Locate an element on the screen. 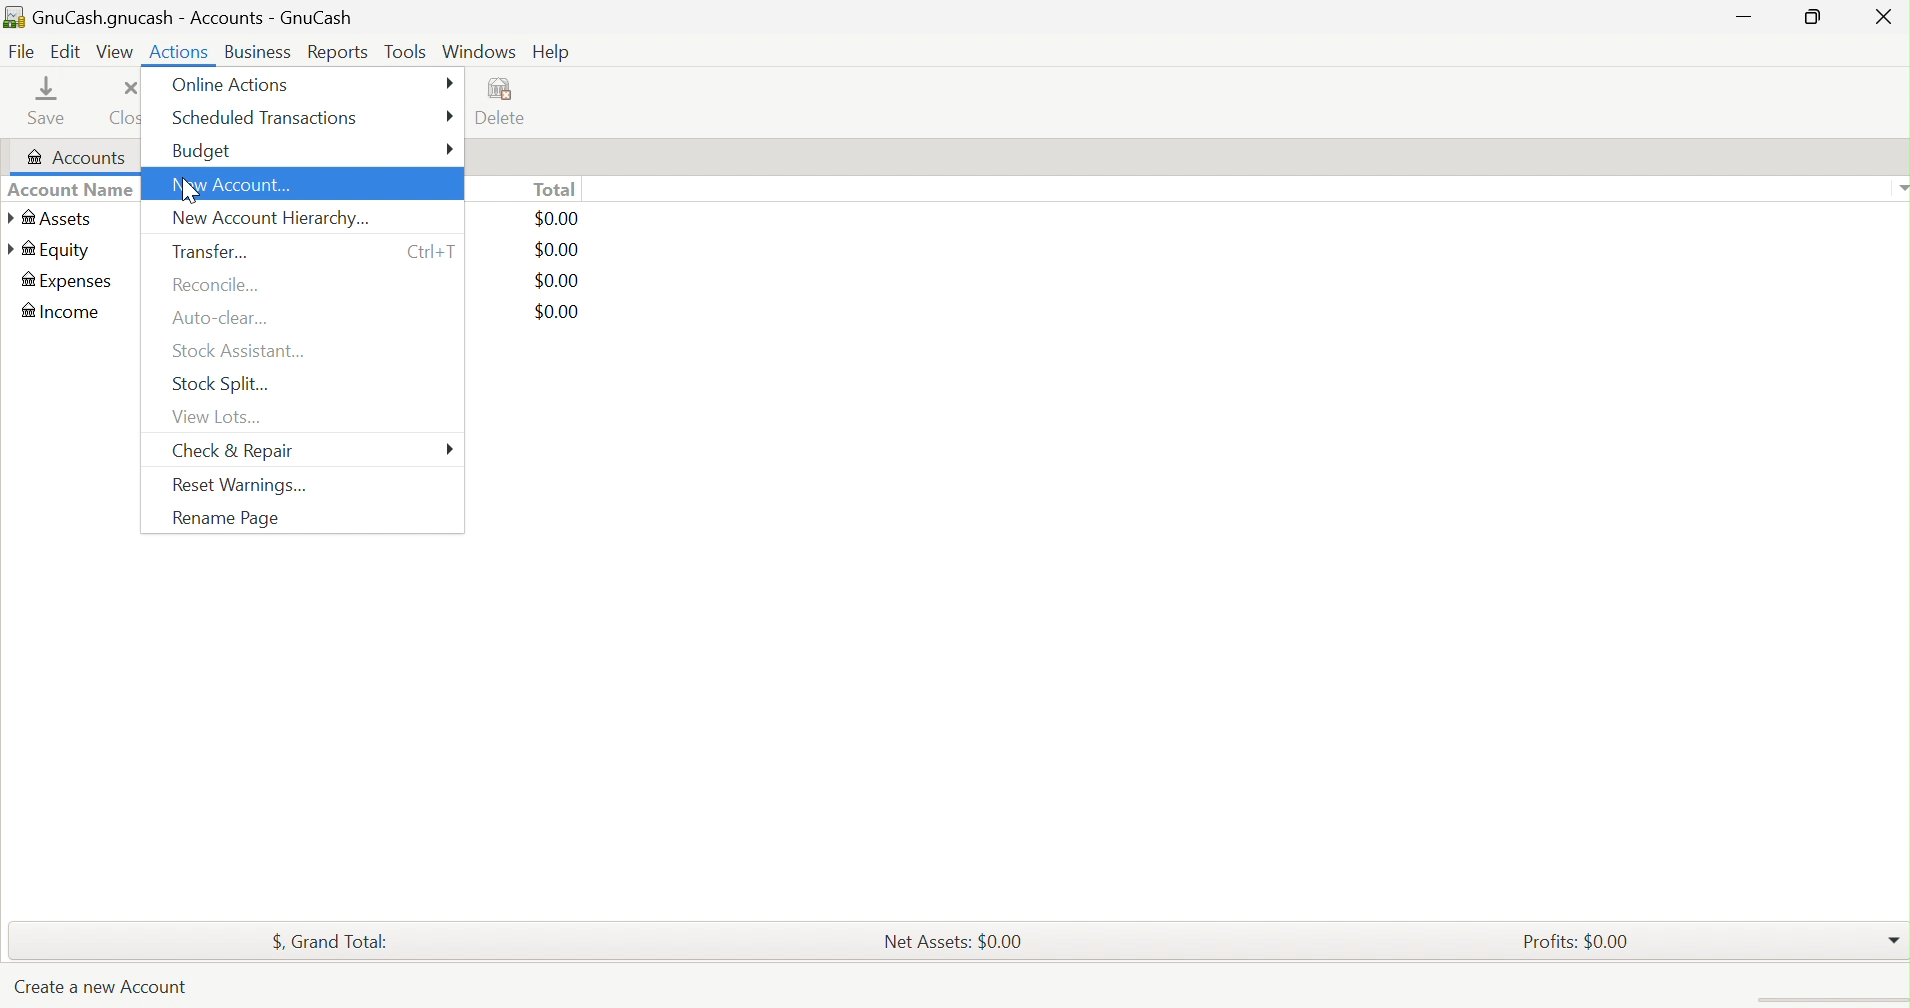 Image resolution: width=1910 pixels, height=1008 pixels. Reset Warnings... is located at coordinates (237, 487).